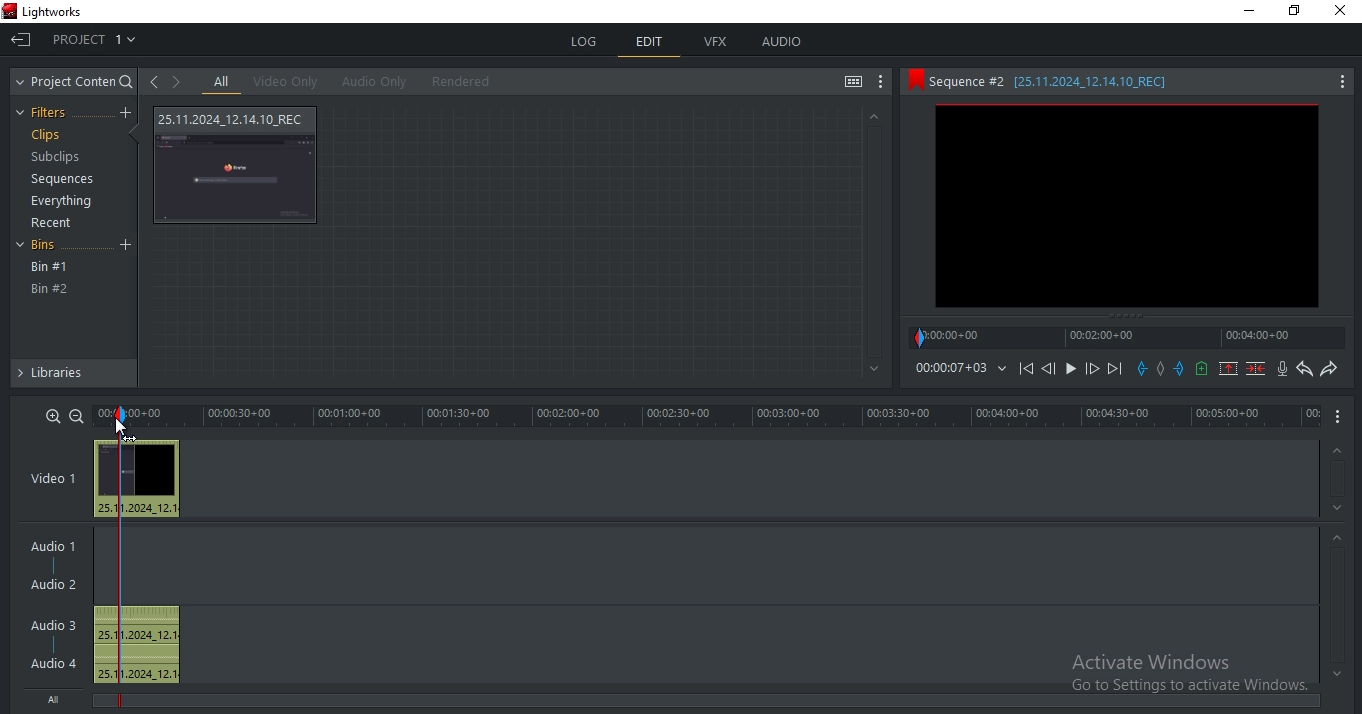 The width and height of the screenshot is (1362, 714). I want to click on bin #1, so click(50, 267).